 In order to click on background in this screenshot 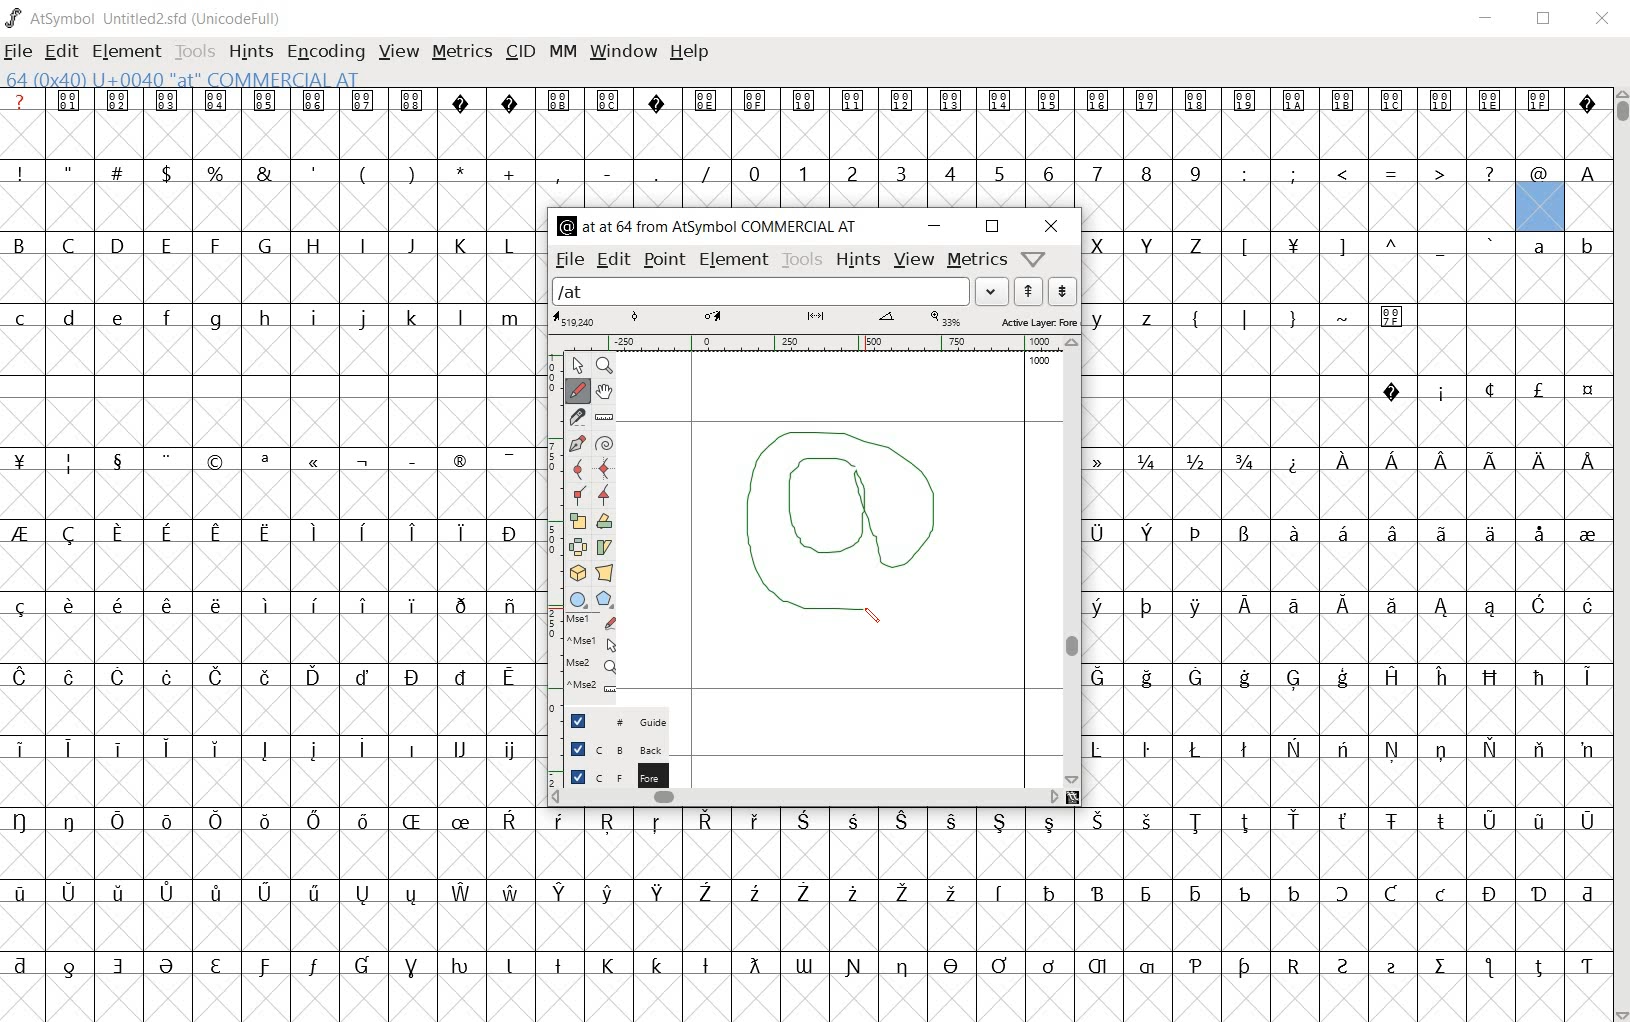, I will do `click(636, 748)`.